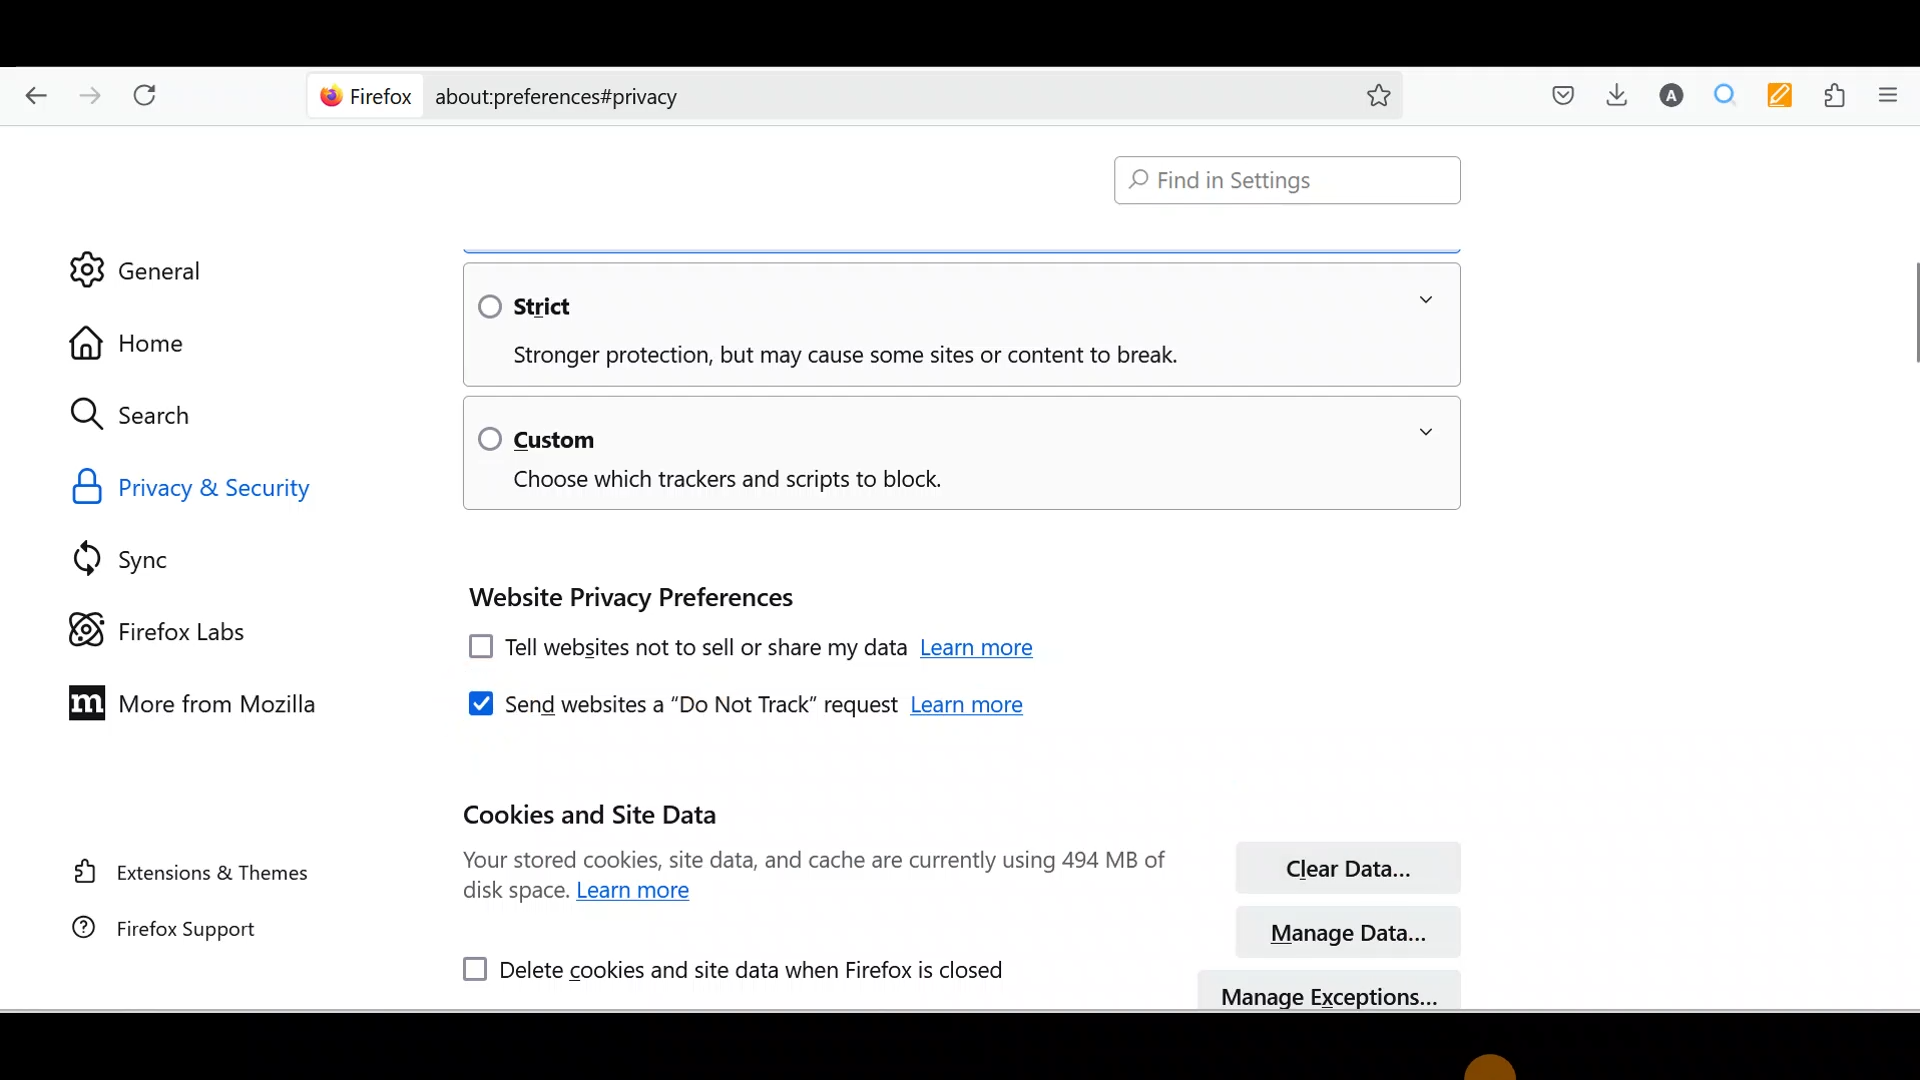  Describe the element at coordinates (715, 483) in the screenshot. I see `Choose which trackers and scripts to block.` at that location.